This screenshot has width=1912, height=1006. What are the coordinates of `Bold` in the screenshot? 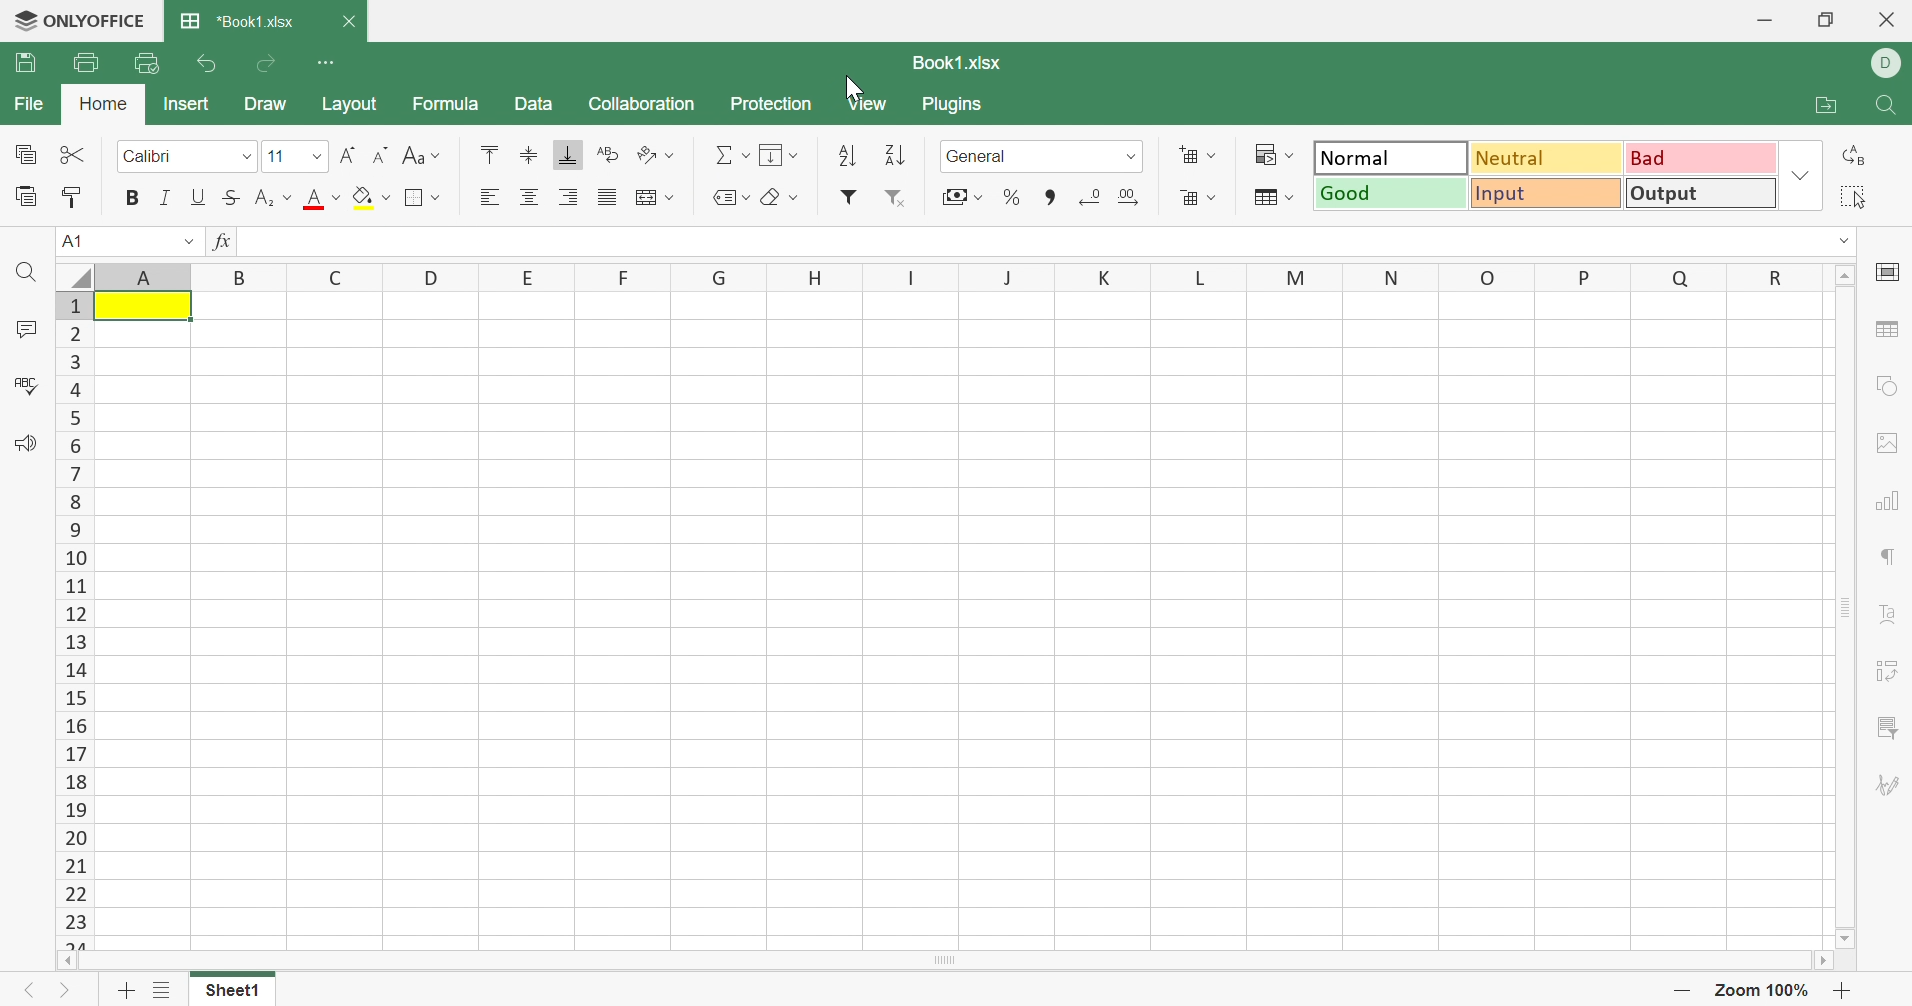 It's located at (130, 195).